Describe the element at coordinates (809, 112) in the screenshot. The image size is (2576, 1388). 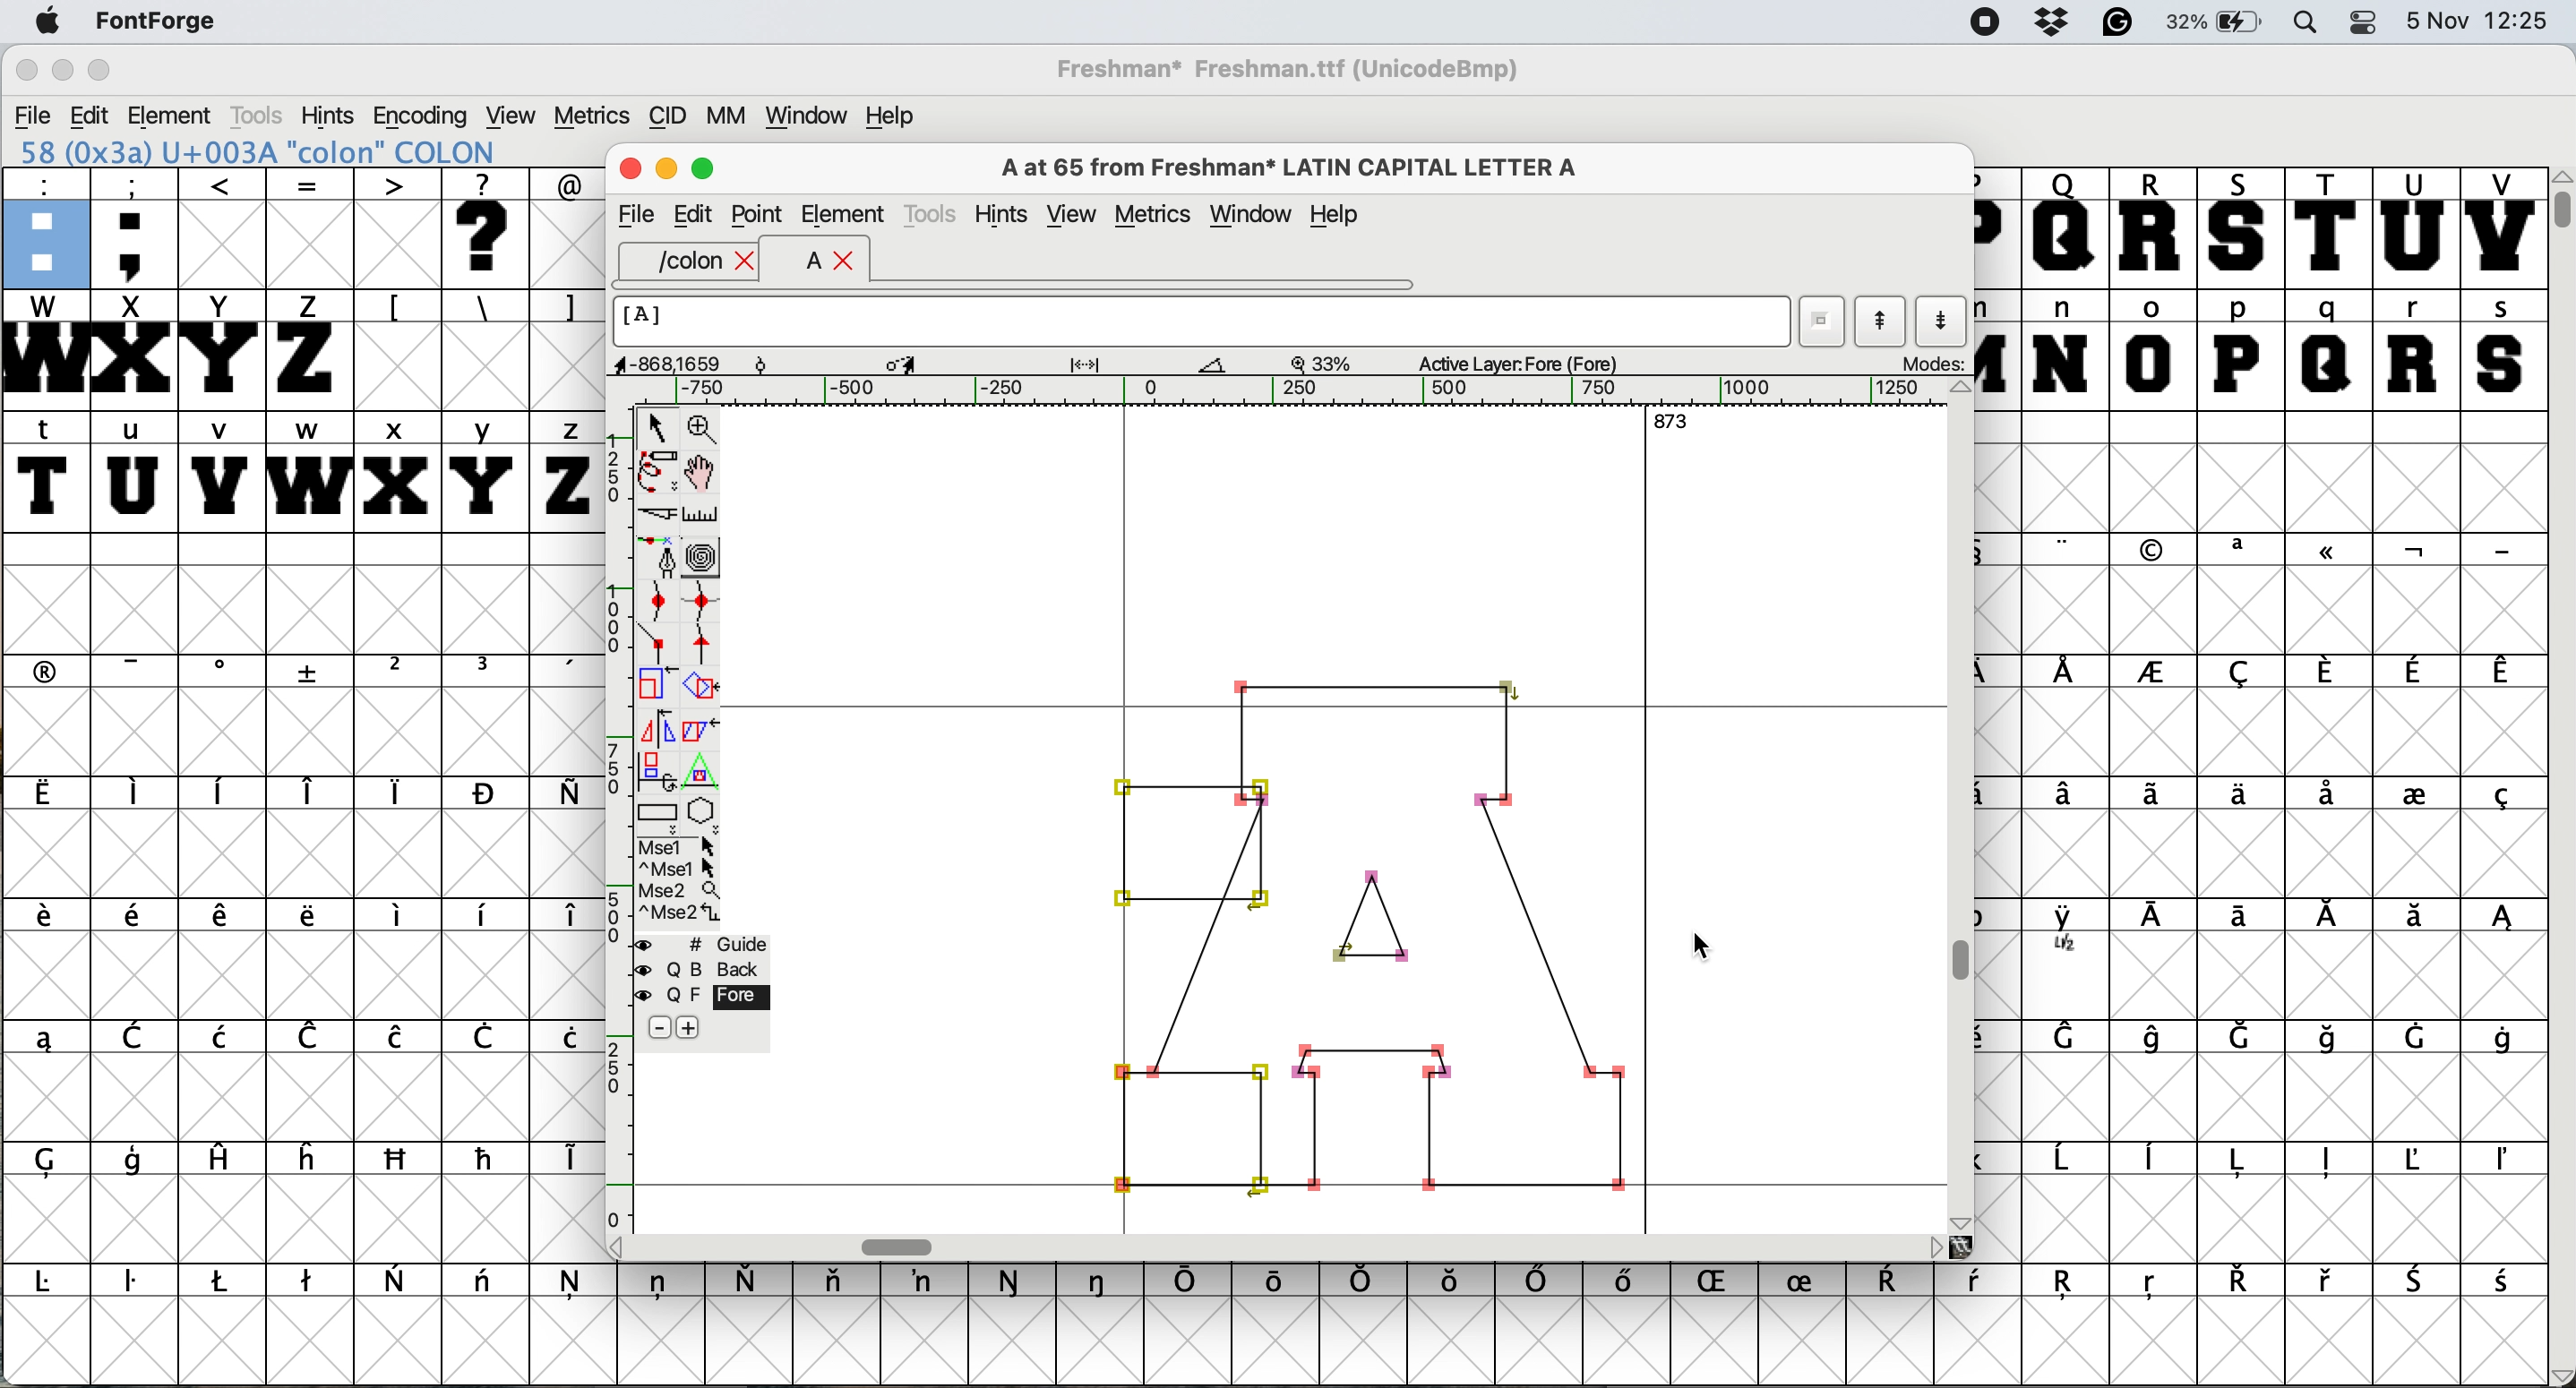
I see `window` at that location.